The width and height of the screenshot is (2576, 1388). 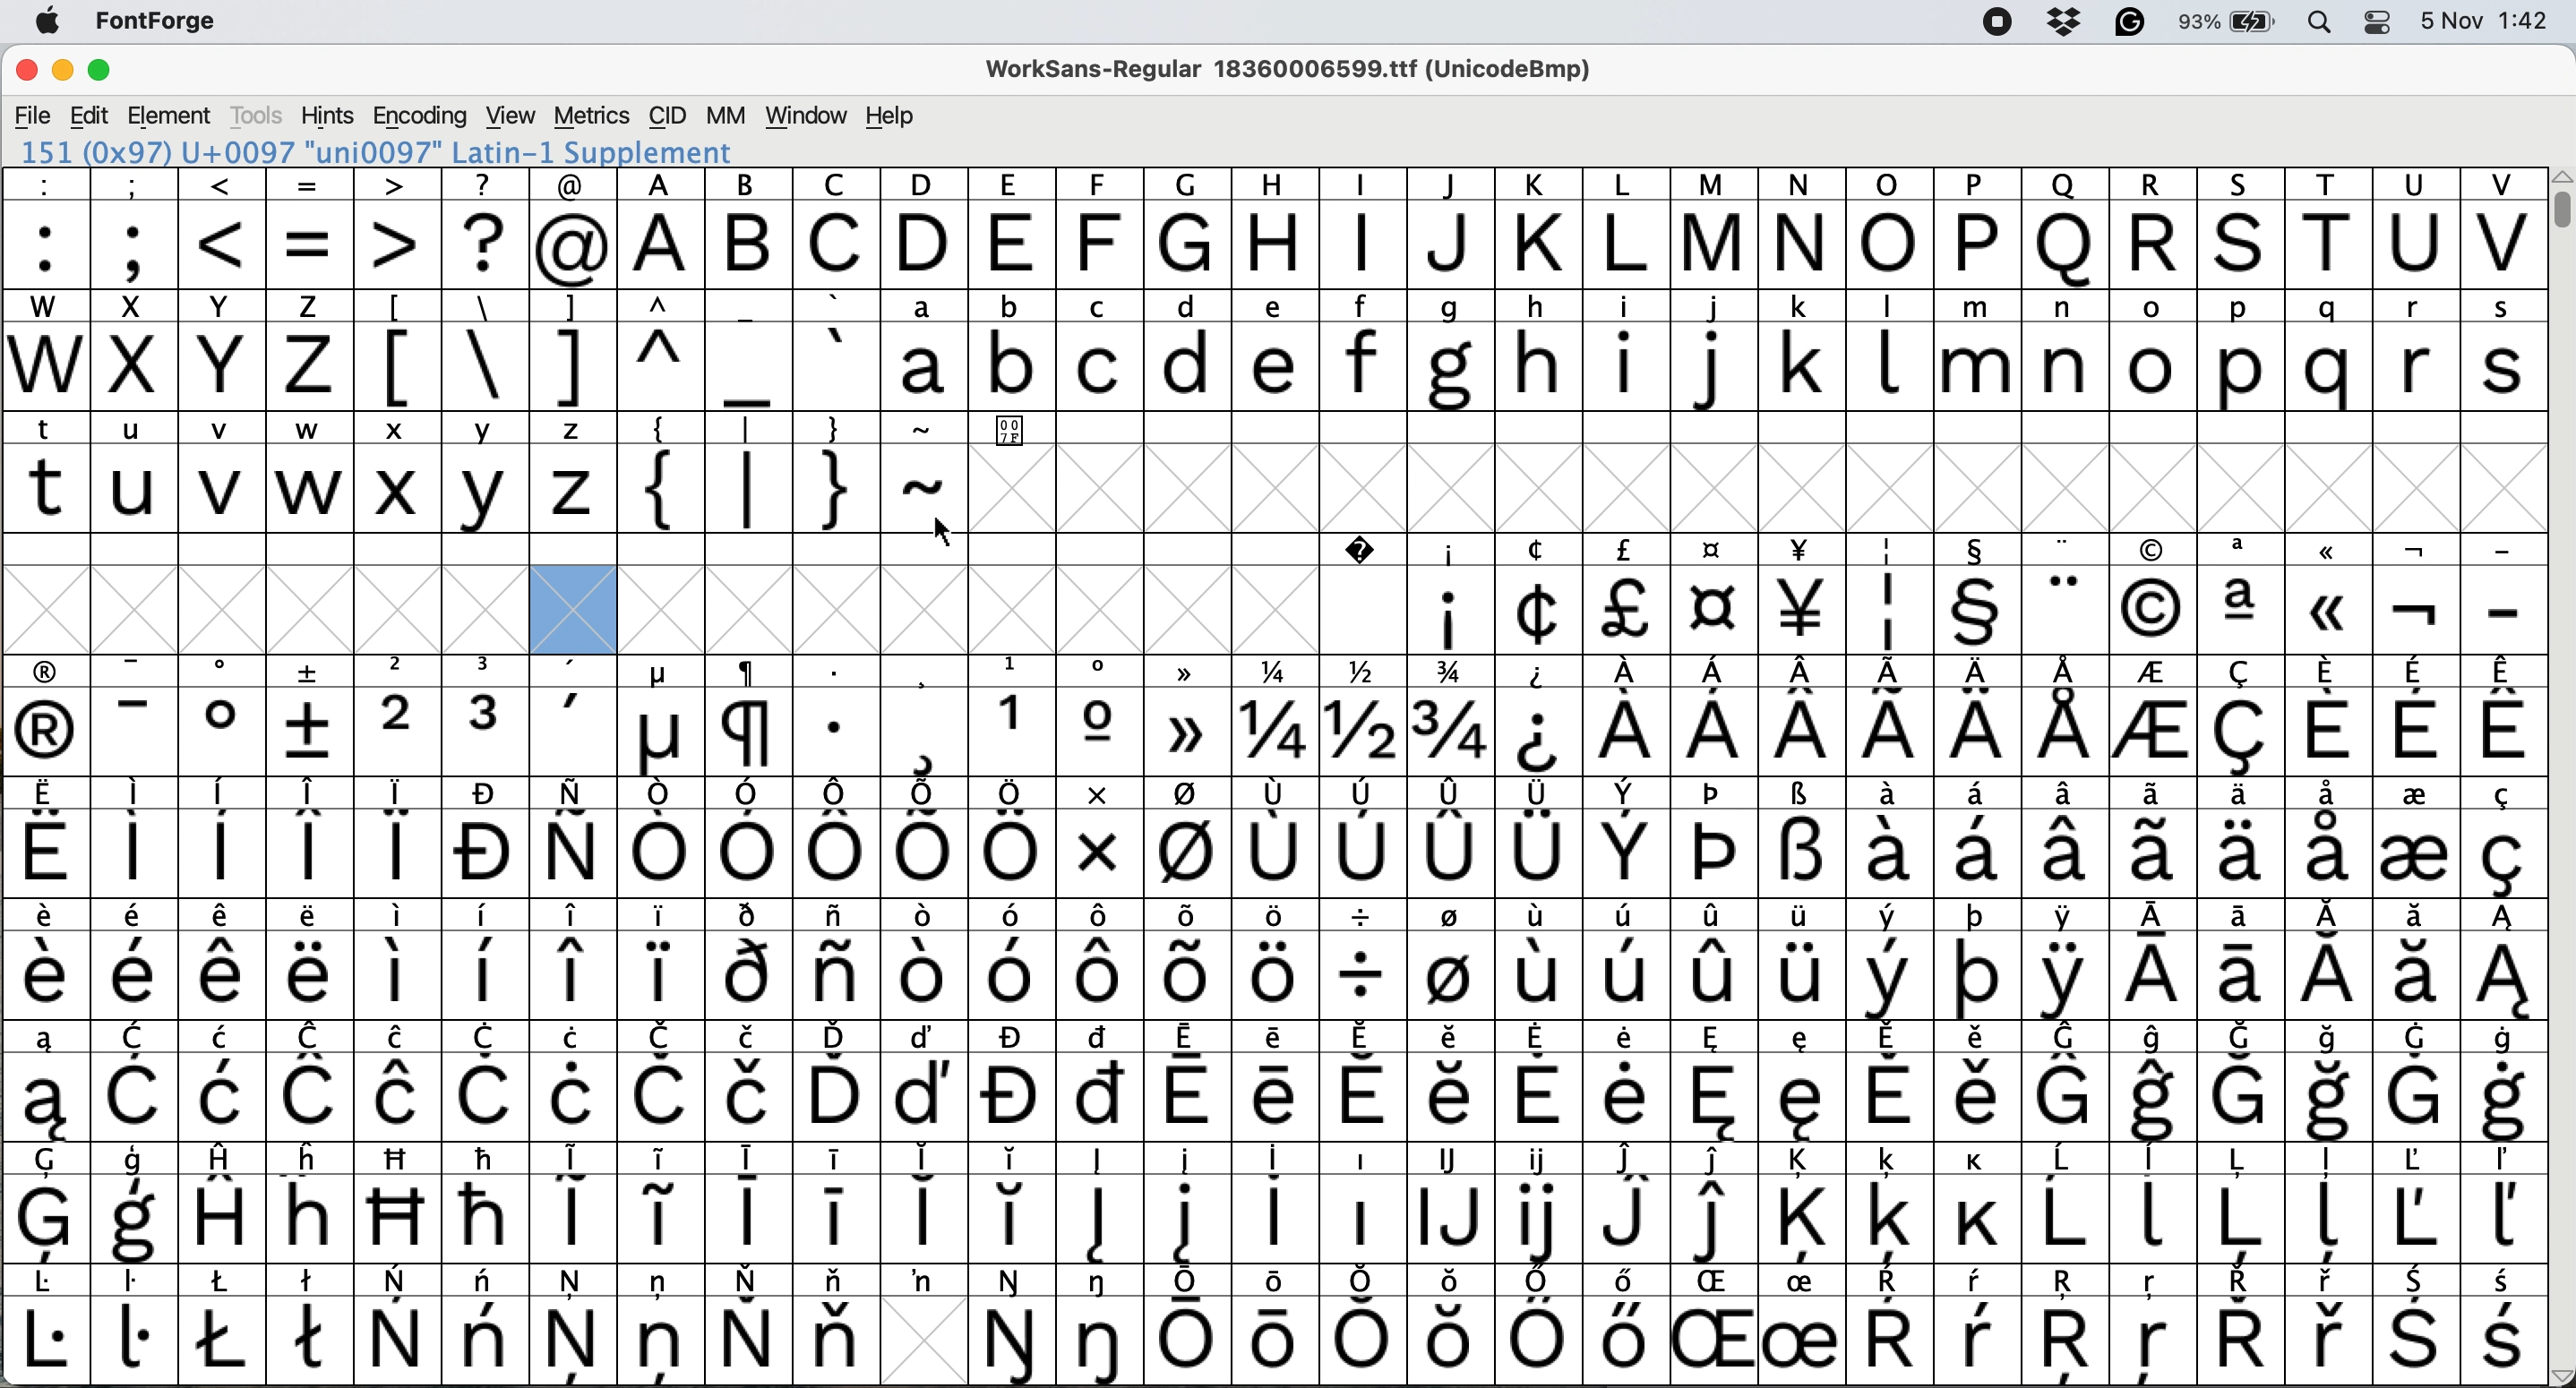 What do you see at coordinates (485, 961) in the screenshot?
I see `symbol` at bounding box center [485, 961].